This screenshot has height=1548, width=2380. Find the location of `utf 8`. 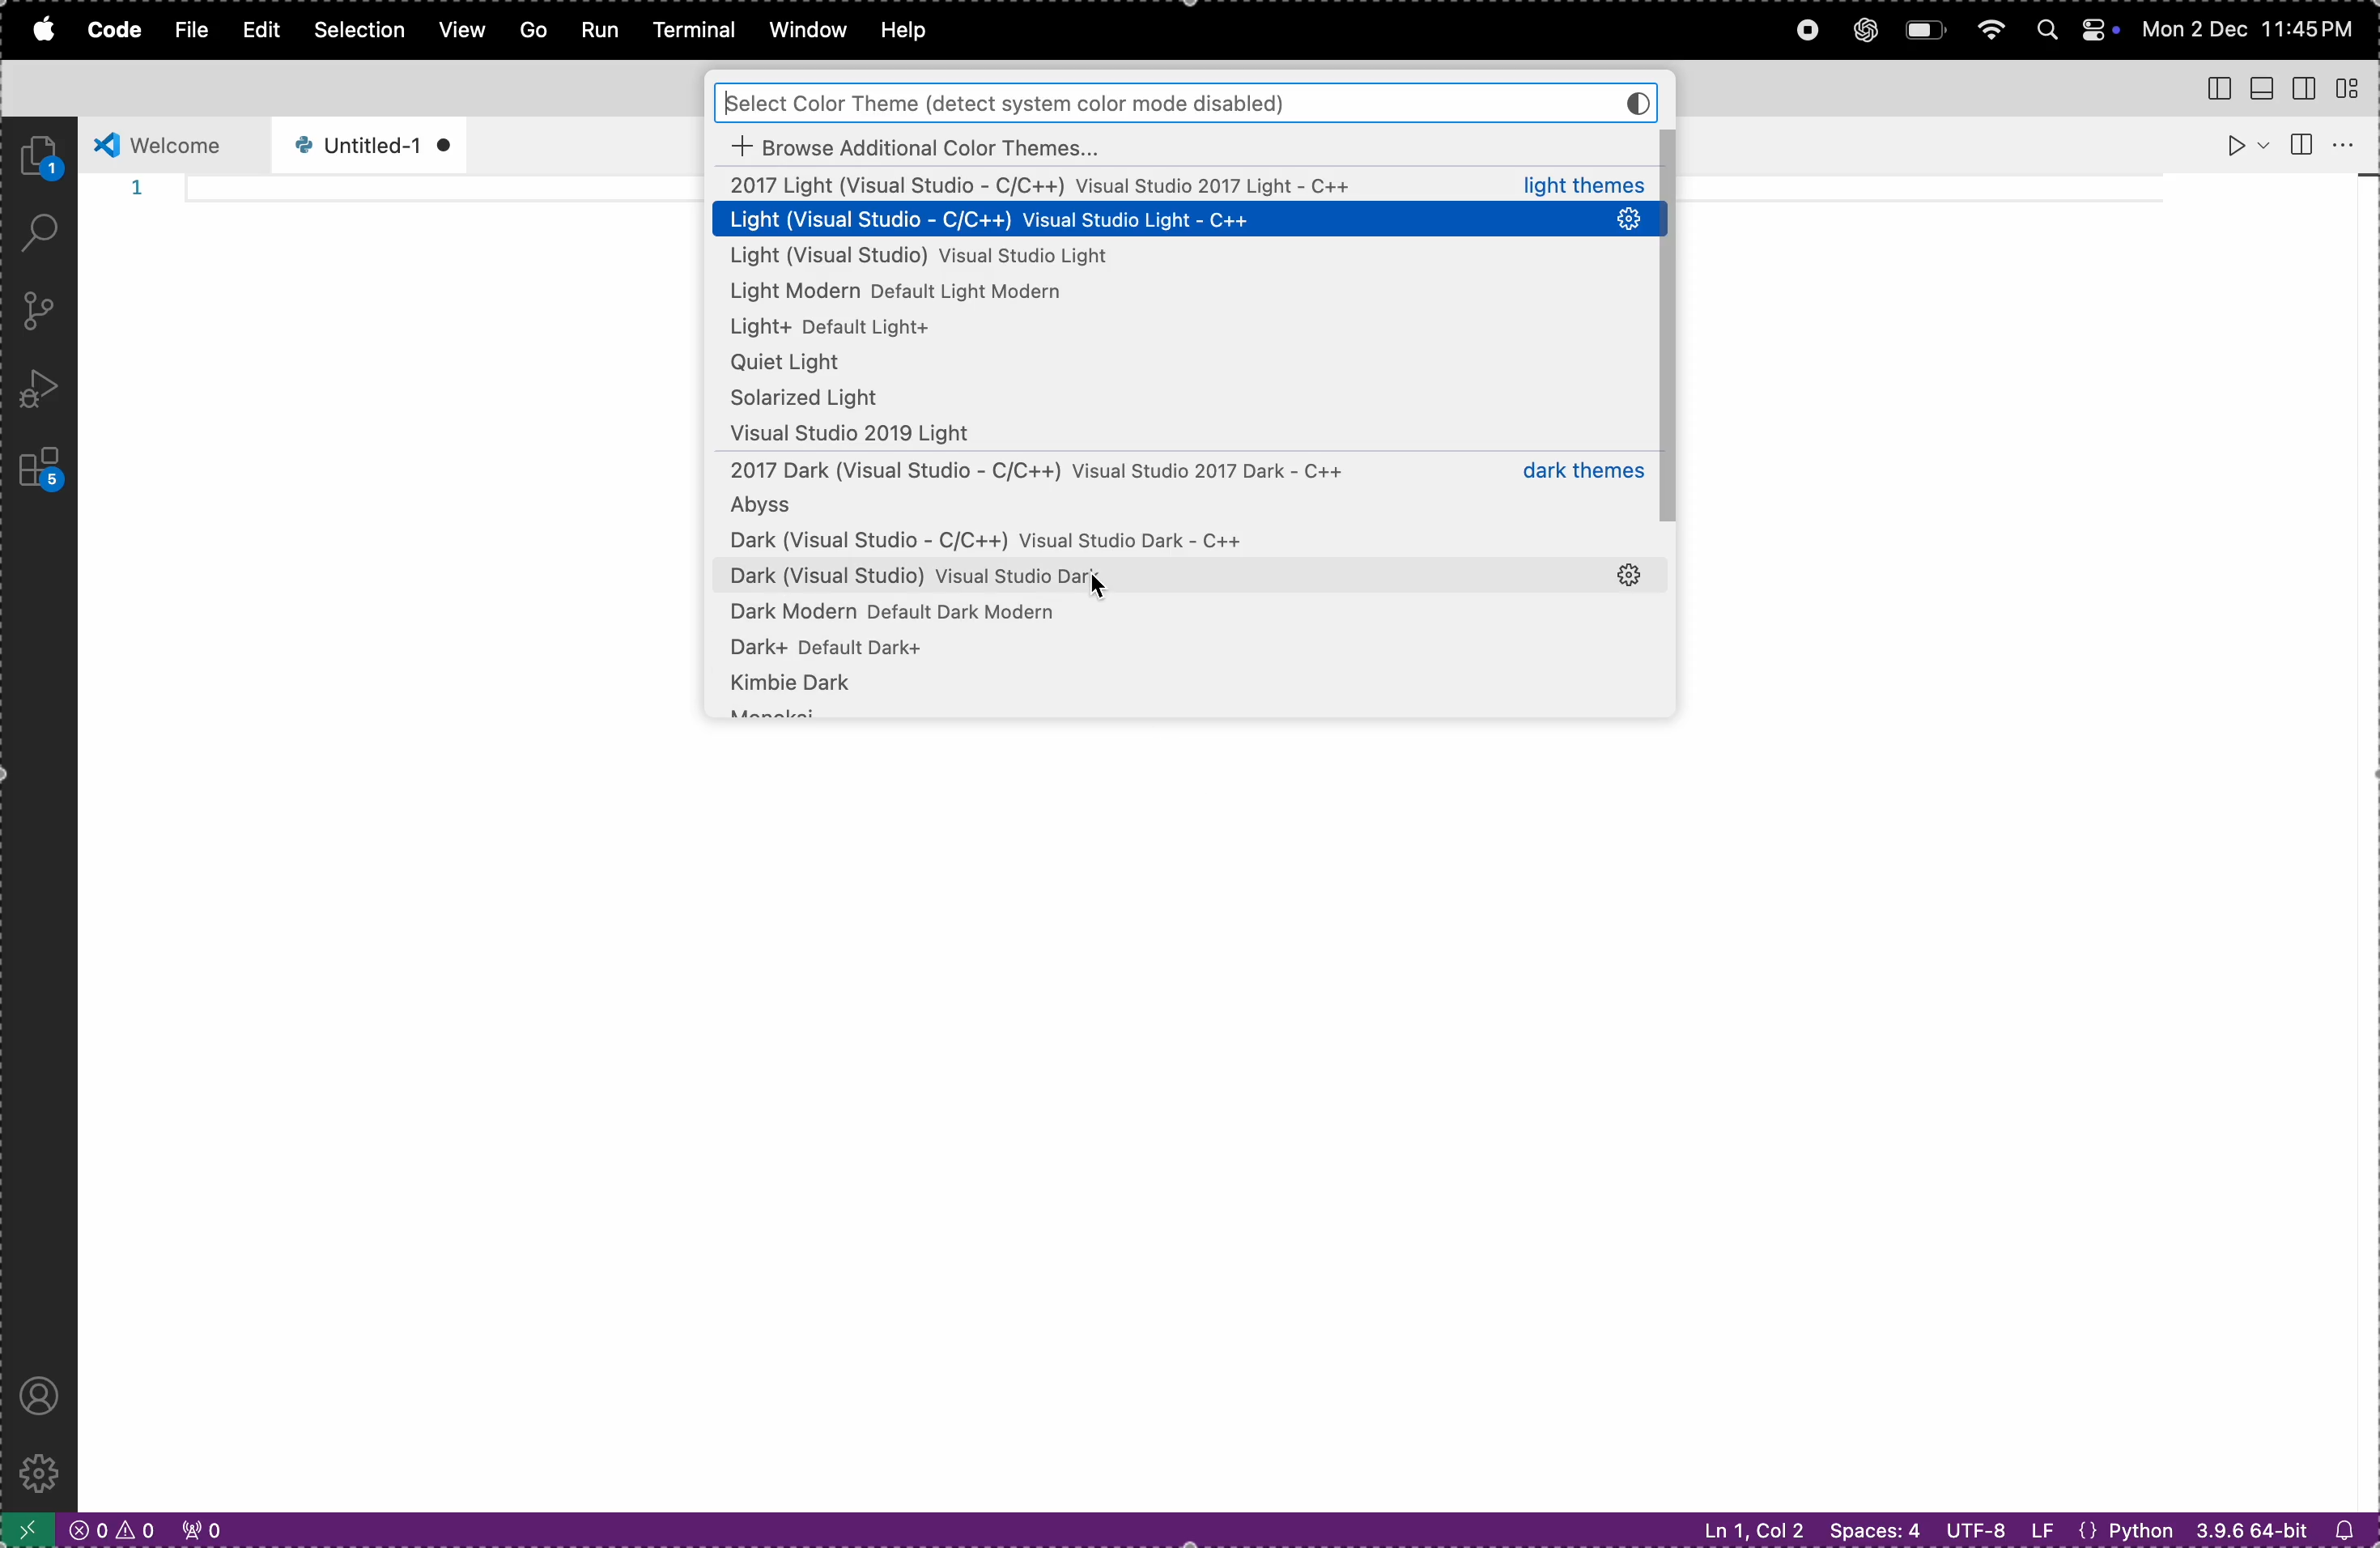

utf 8 is located at coordinates (1998, 1529).